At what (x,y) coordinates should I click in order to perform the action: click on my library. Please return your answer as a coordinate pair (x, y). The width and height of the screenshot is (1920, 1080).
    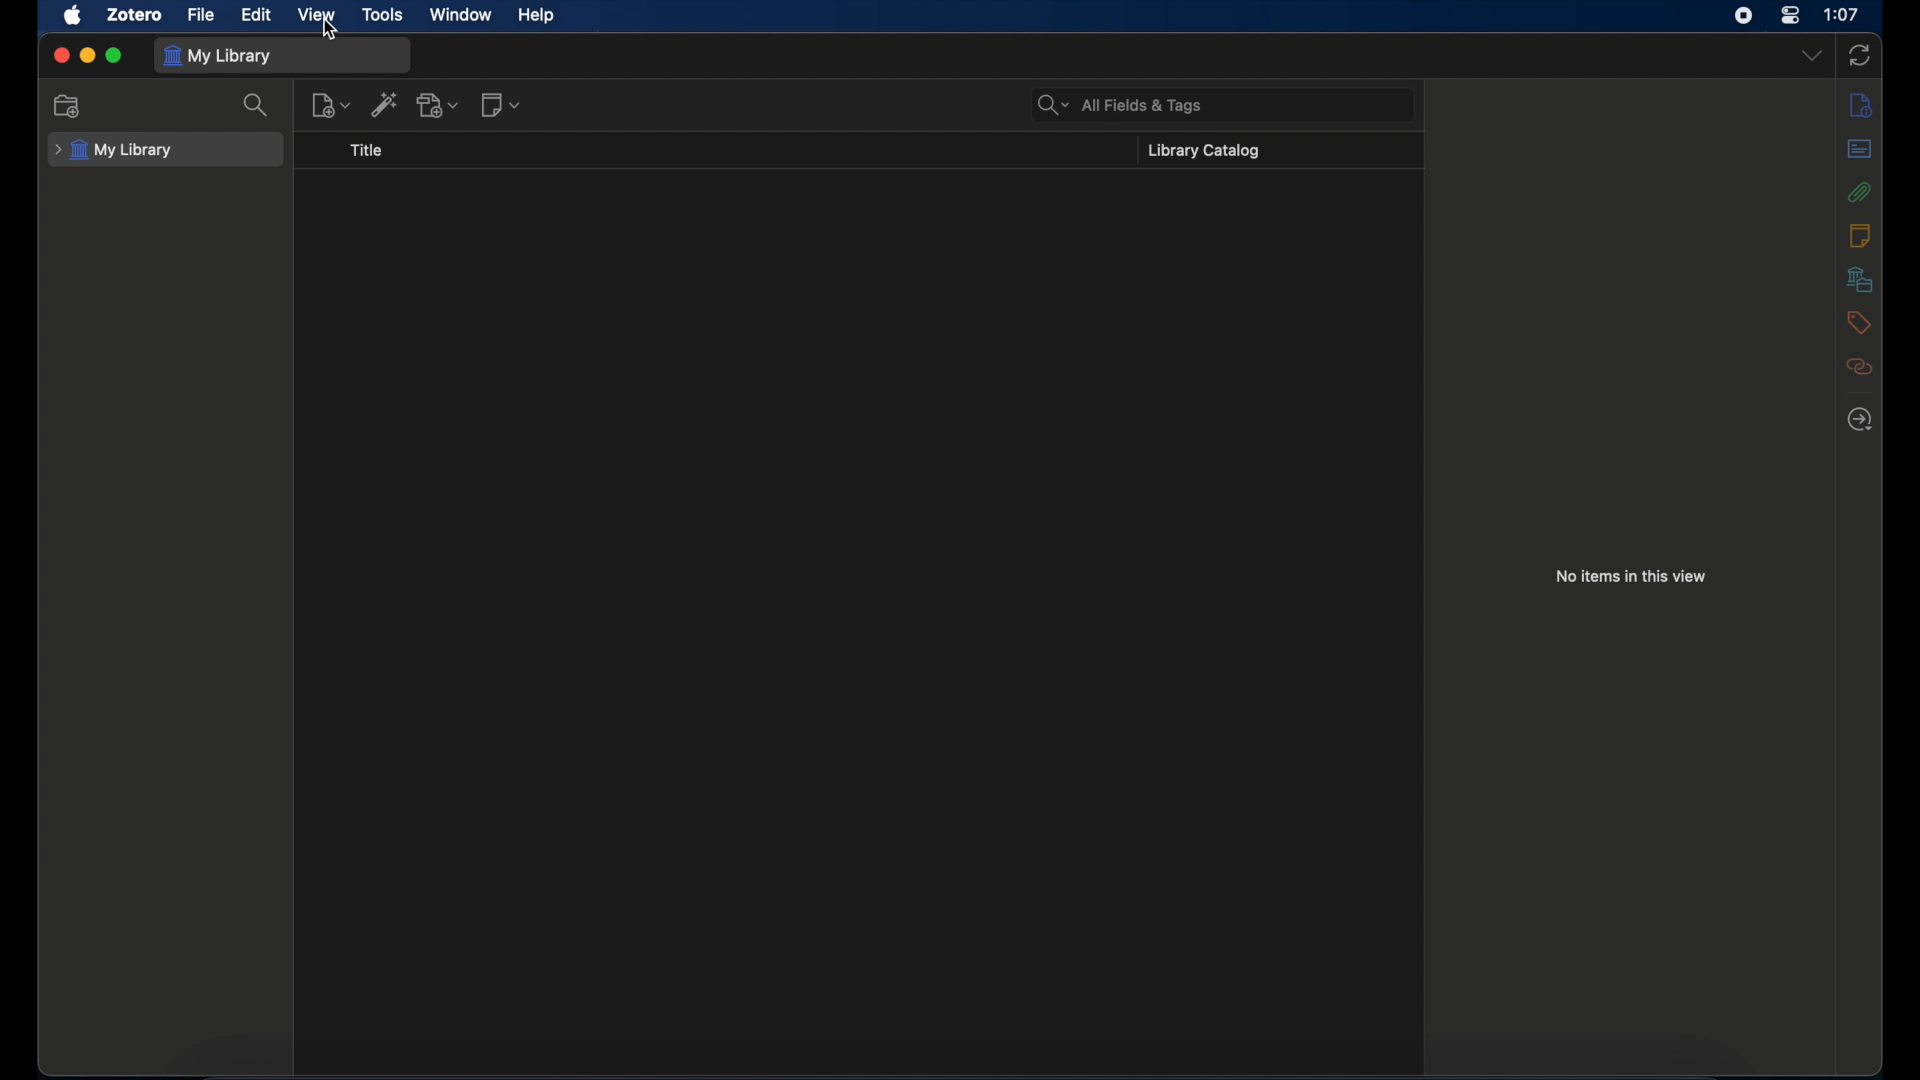
    Looking at the image, I should click on (114, 151).